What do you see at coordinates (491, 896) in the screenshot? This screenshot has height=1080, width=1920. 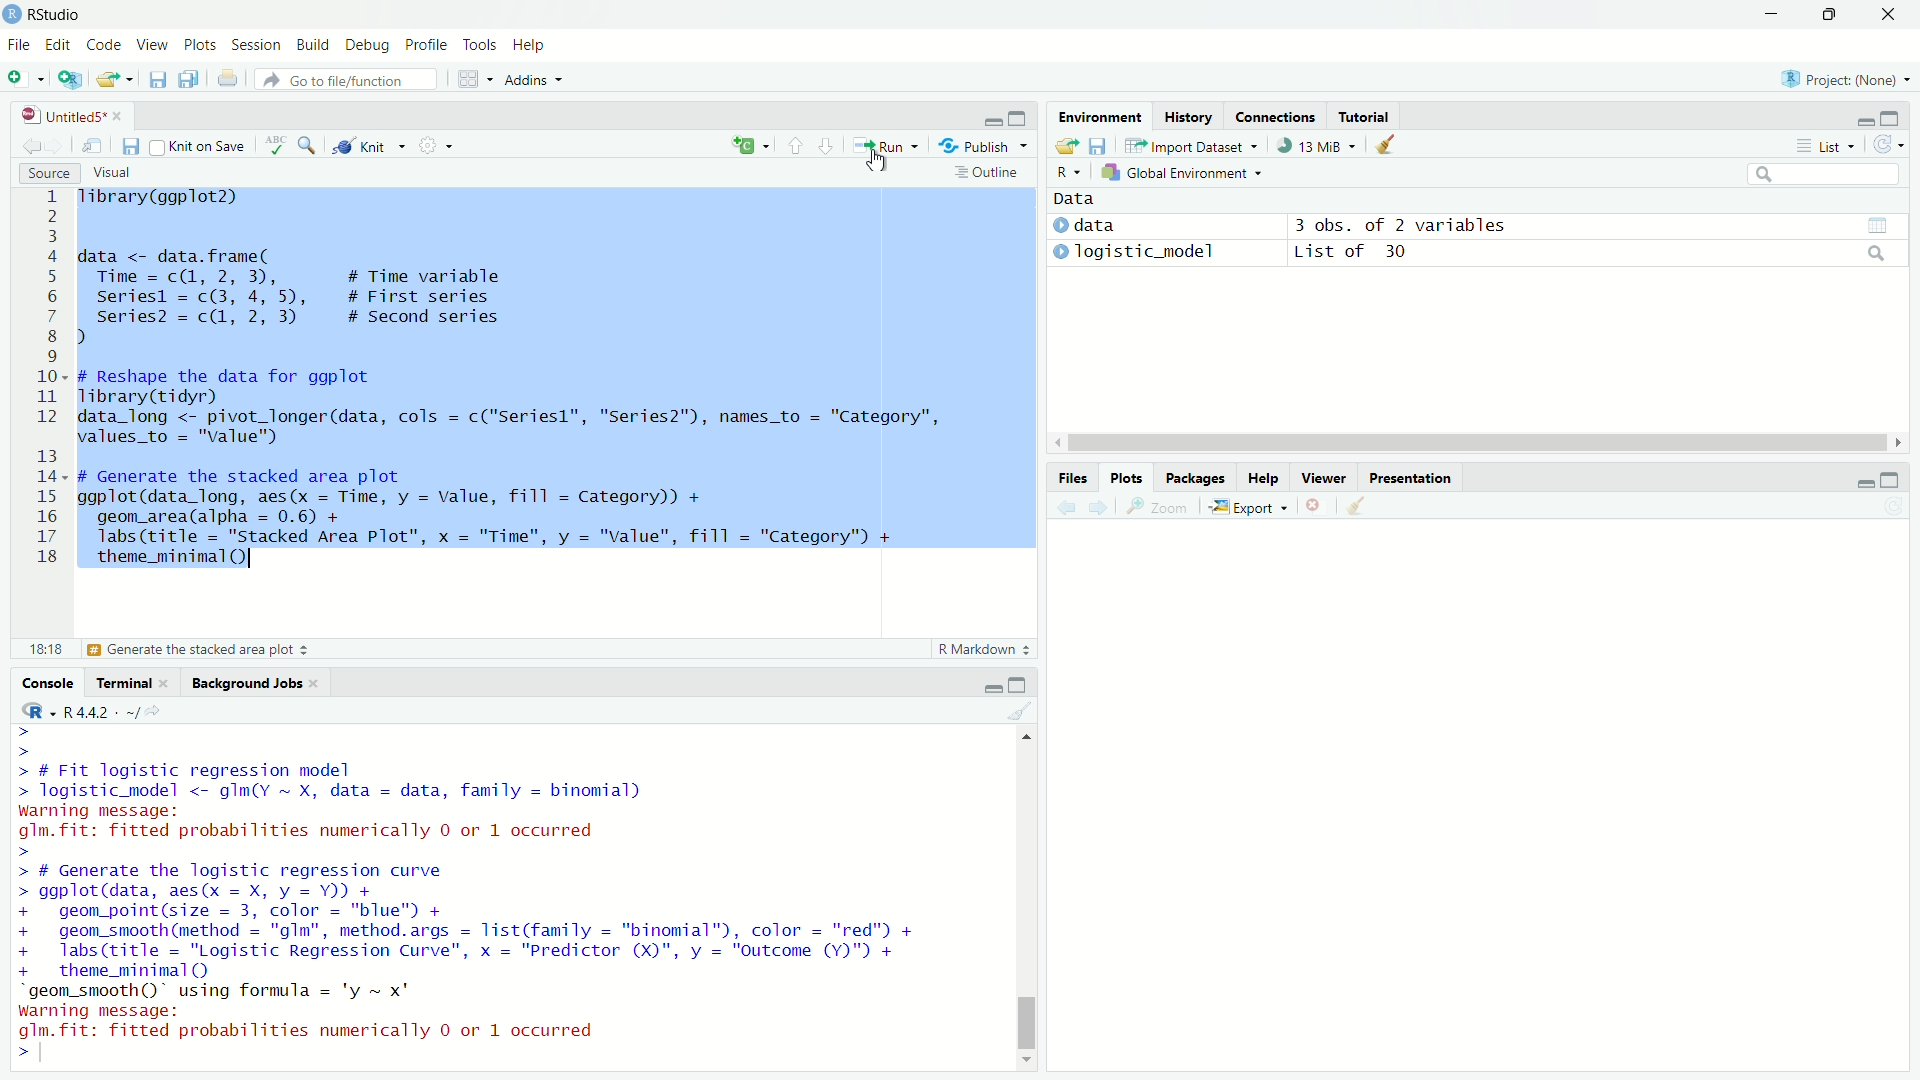 I see `>

>

> # Fit logistic regression model

> logistic_model <- gIm(Y ~ X, data = data, family = binomial)

warning message:

glm. fit: fitted probabilities numerically 0 or 1 occurred

>

> # Generate the logistic regression curve

> ggplot(data, aes(x = X, y = Y)) +

+ geom_point(size = 3, color = "blue") +

+ geom_smooth(method = "gIm", method.args = list(family = "binomial"), color = "red") +
+ labs(title = "Logistic Regression Curve", x = "Predictor (X)", y = "Outcome (Y)") +
+ theme_minimal()

“geom_smooth()" using formula = 'y ~ x'

warning message:

glm.fit: fitted probabilities numerically 0 or 1 occurred

< |` at bounding box center [491, 896].